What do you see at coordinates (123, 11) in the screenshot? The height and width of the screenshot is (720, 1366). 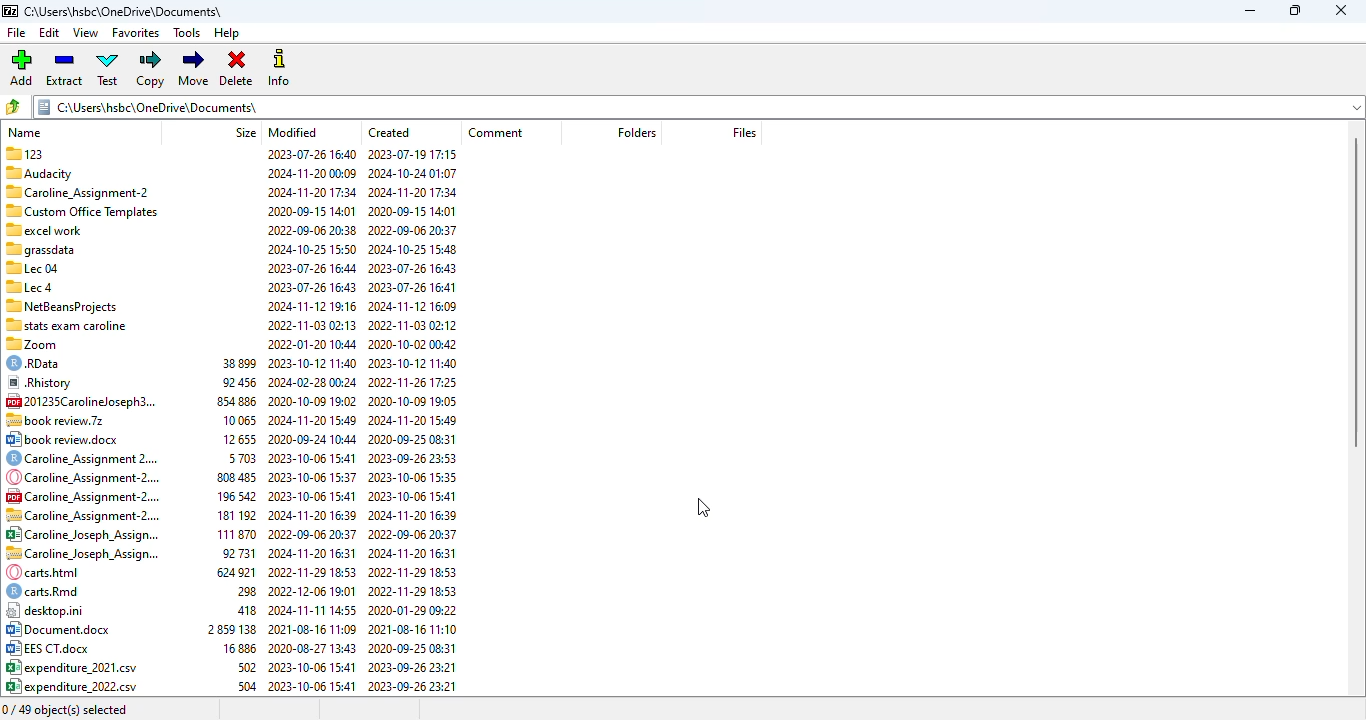 I see `folder name` at bounding box center [123, 11].